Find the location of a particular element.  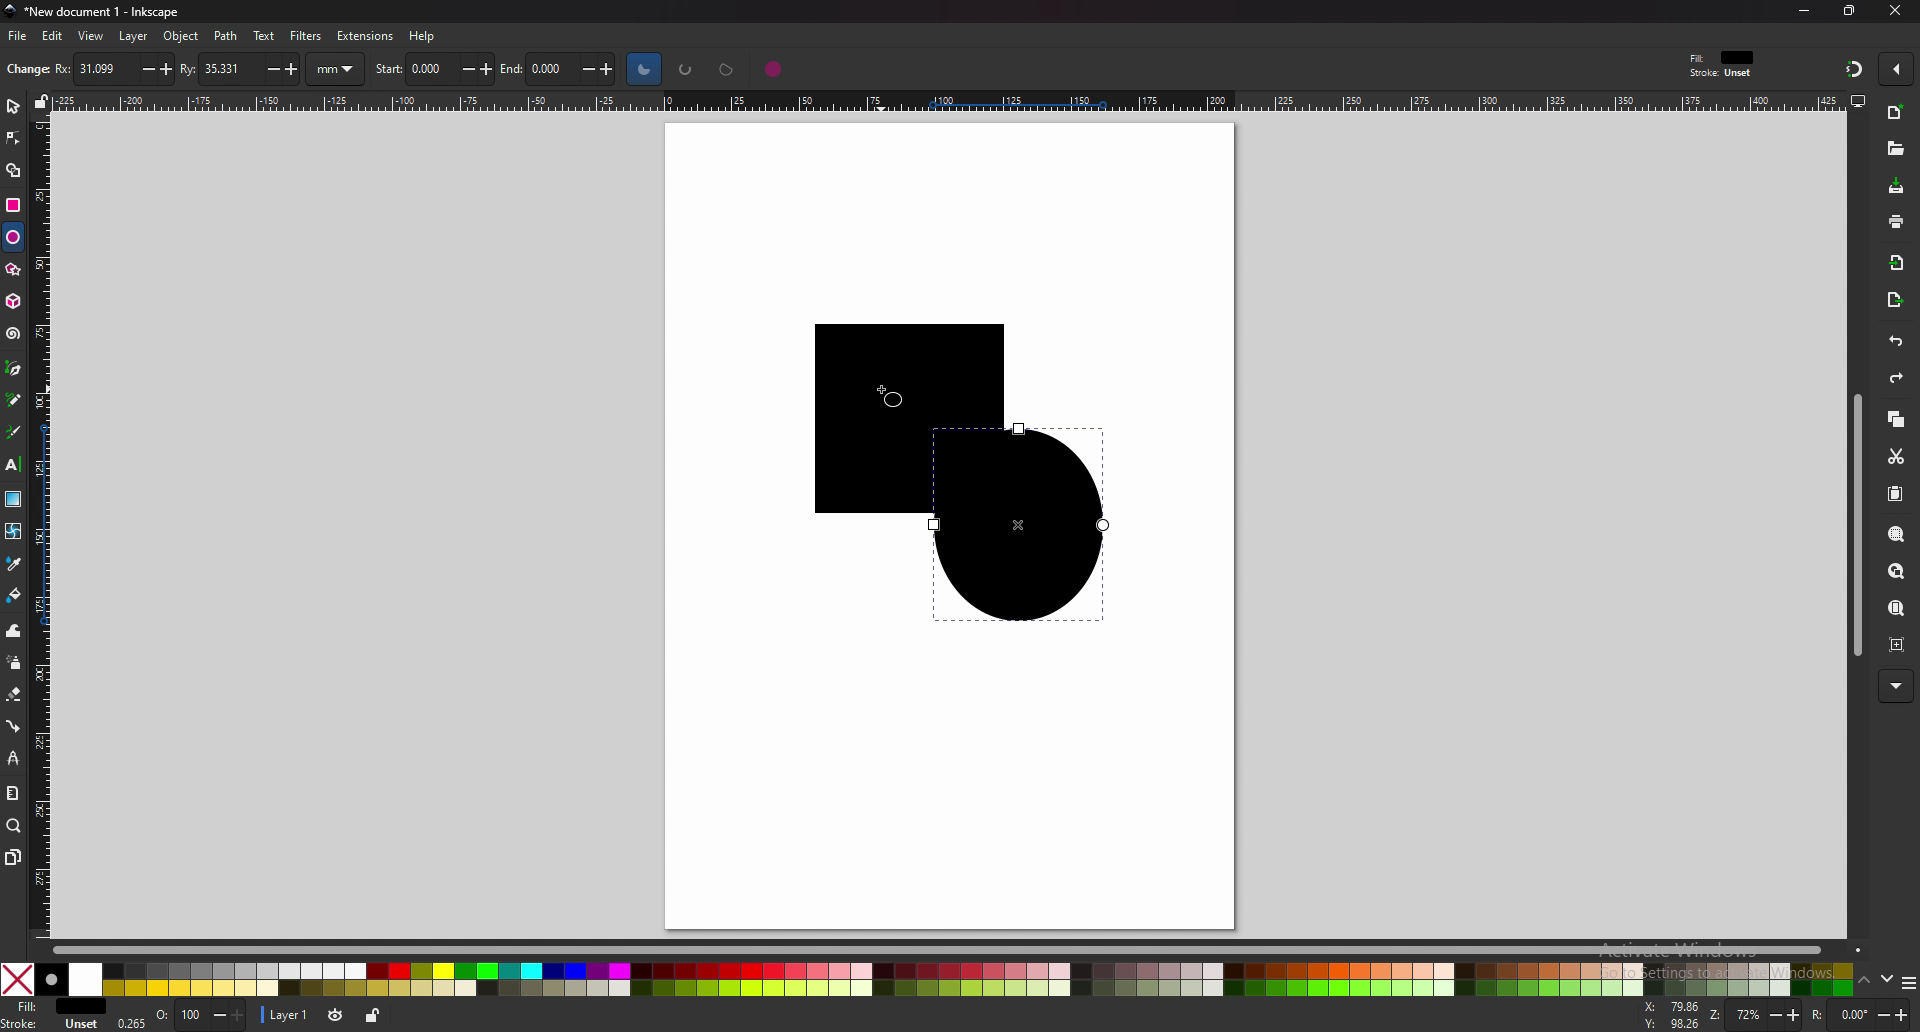

view is located at coordinates (92, 36).